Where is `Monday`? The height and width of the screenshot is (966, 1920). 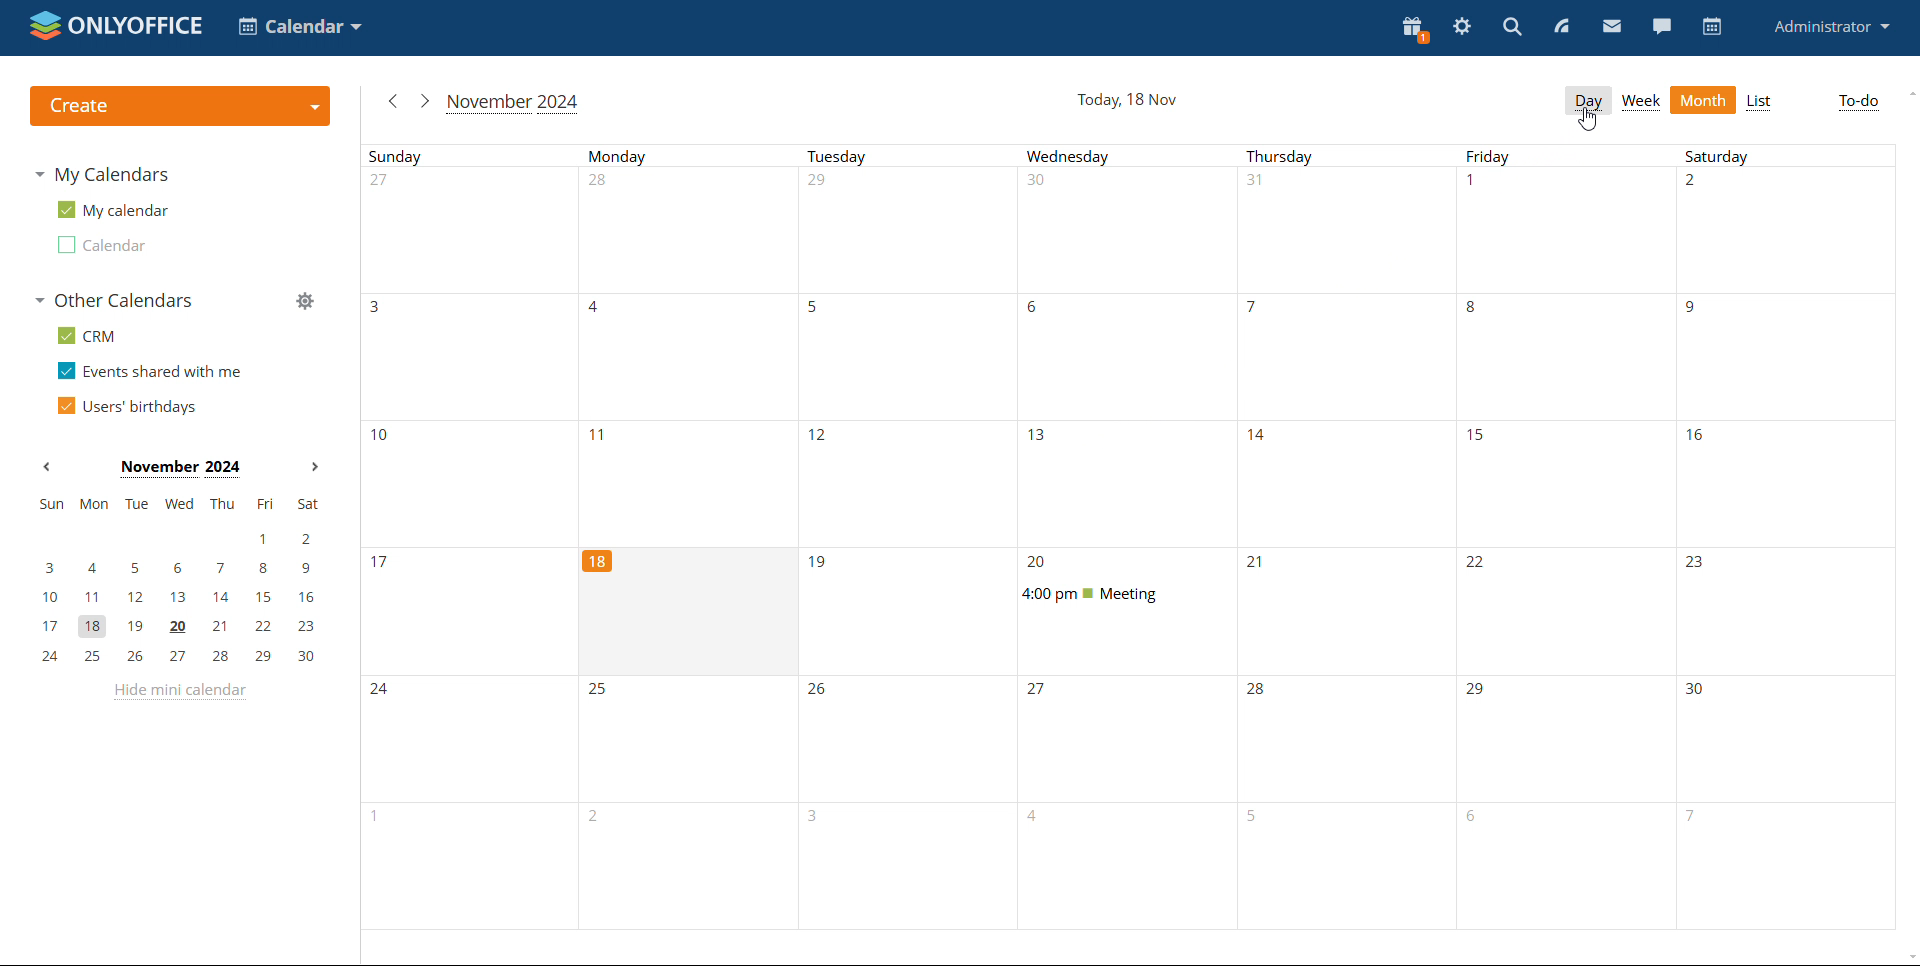 Monday is located at coordinates (692, 803).